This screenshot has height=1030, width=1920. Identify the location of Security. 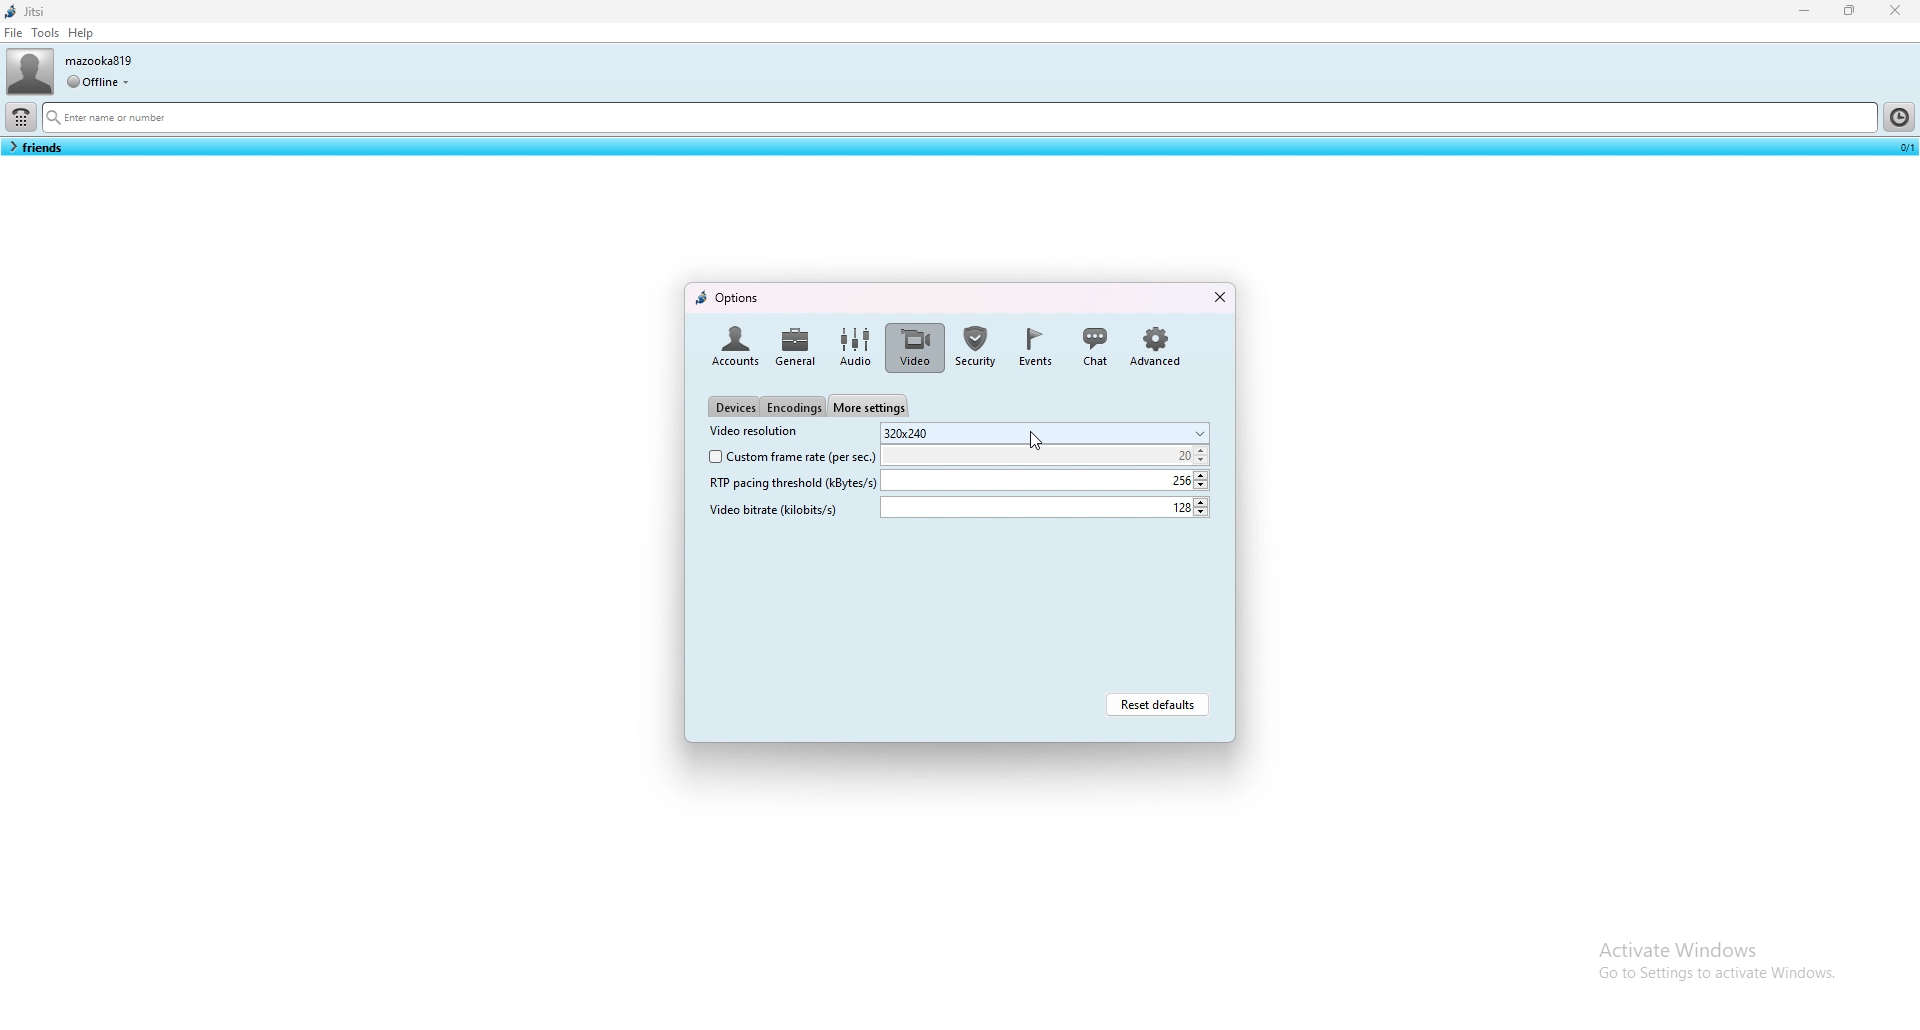
(977, 346).